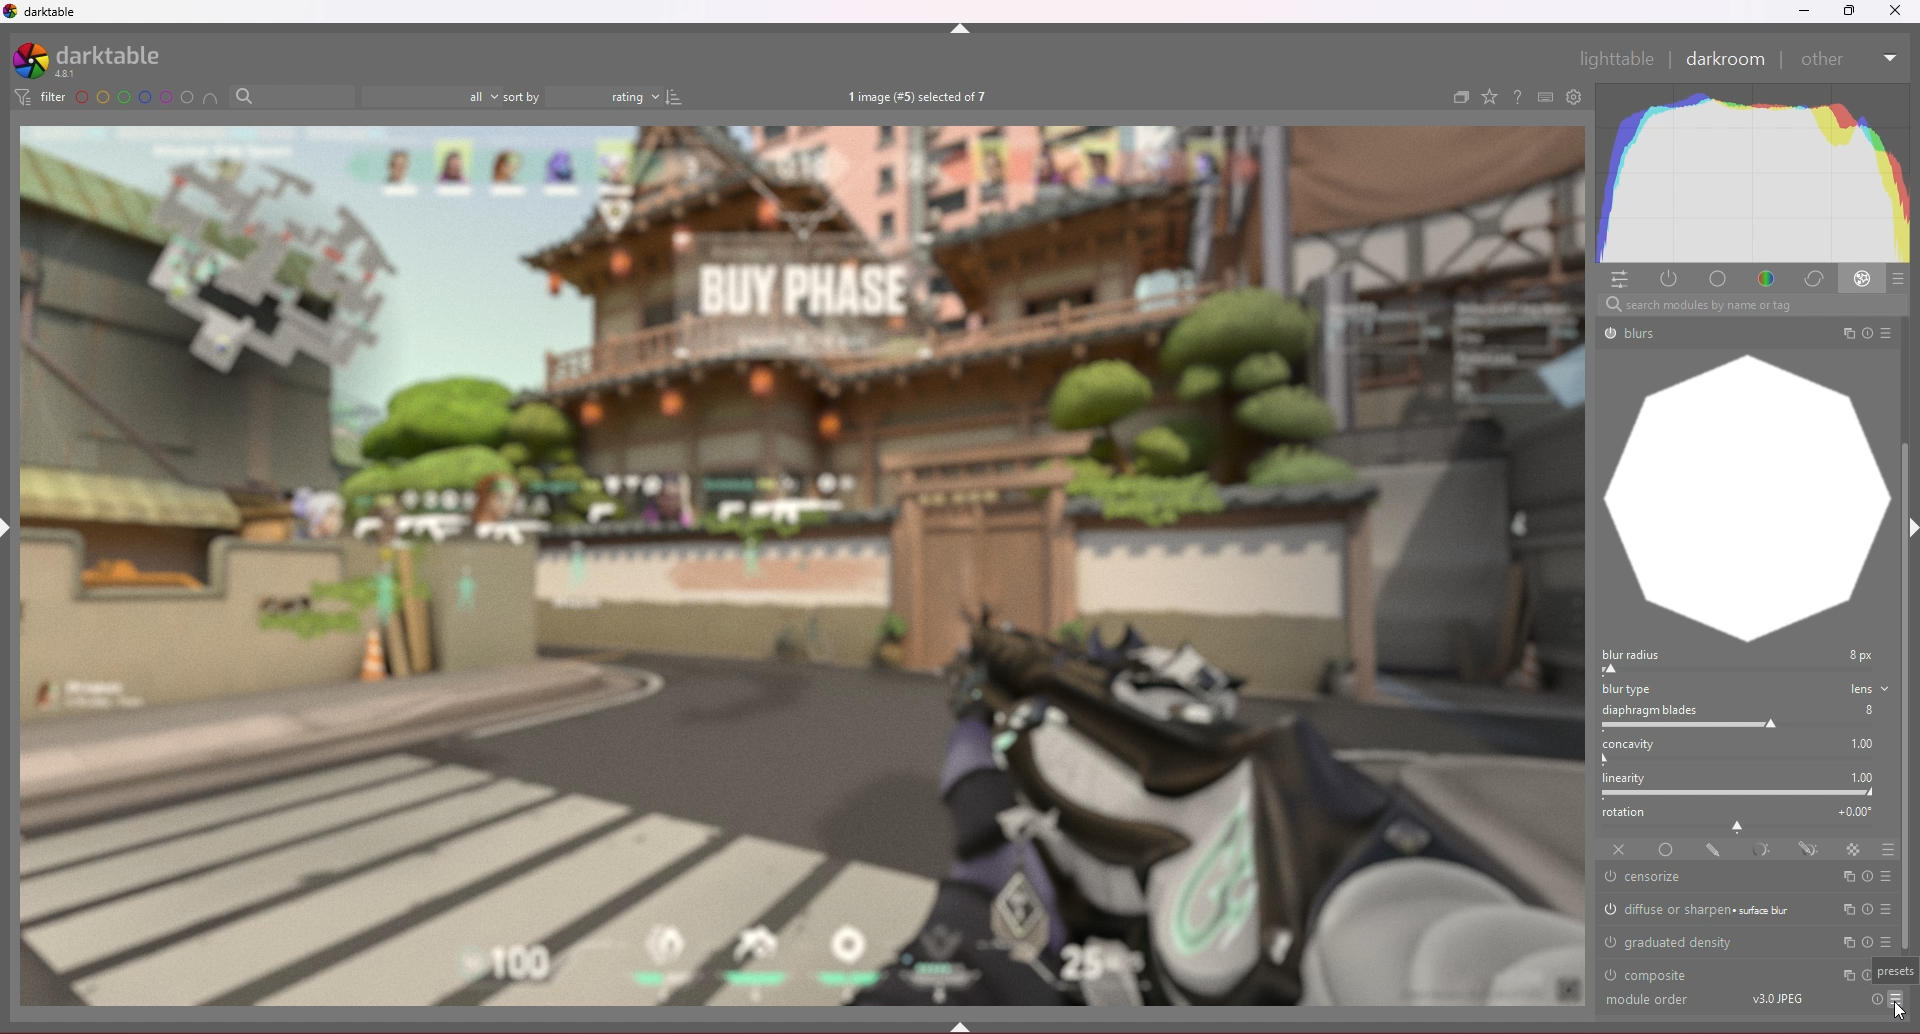 The image size is (1920, 1034). I want to click on quick access panel, so click(1618, 280).